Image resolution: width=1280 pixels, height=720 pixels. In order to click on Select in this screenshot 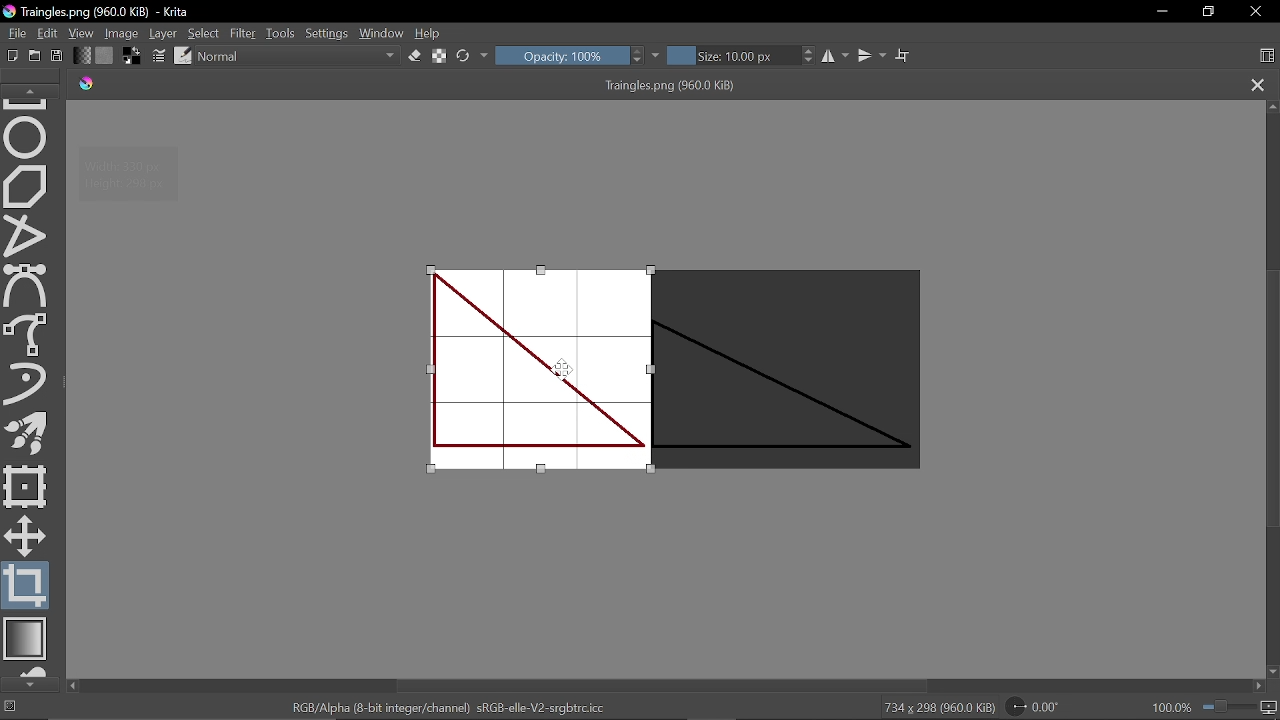, I will do `click(205, 34)`.